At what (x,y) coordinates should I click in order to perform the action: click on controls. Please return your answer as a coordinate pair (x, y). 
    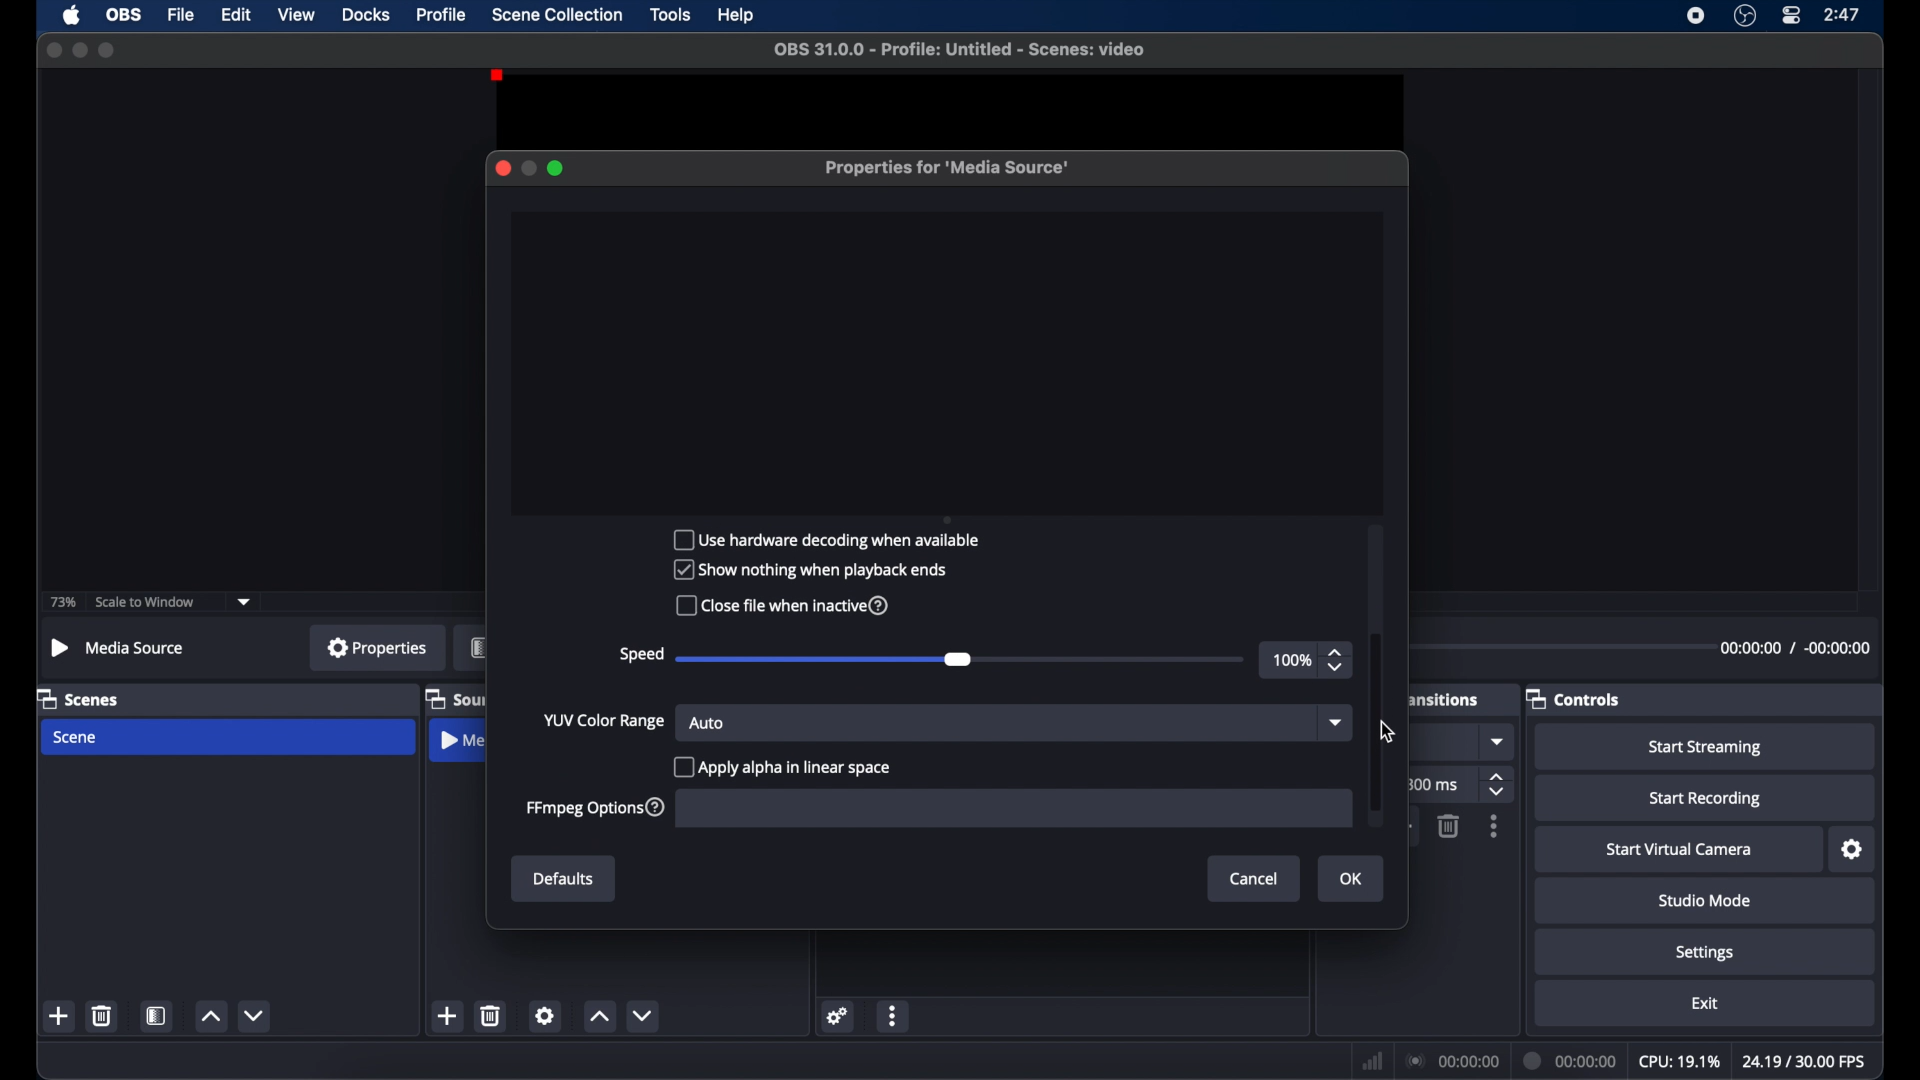
    Looking at the image, I should click on (1574, 698).